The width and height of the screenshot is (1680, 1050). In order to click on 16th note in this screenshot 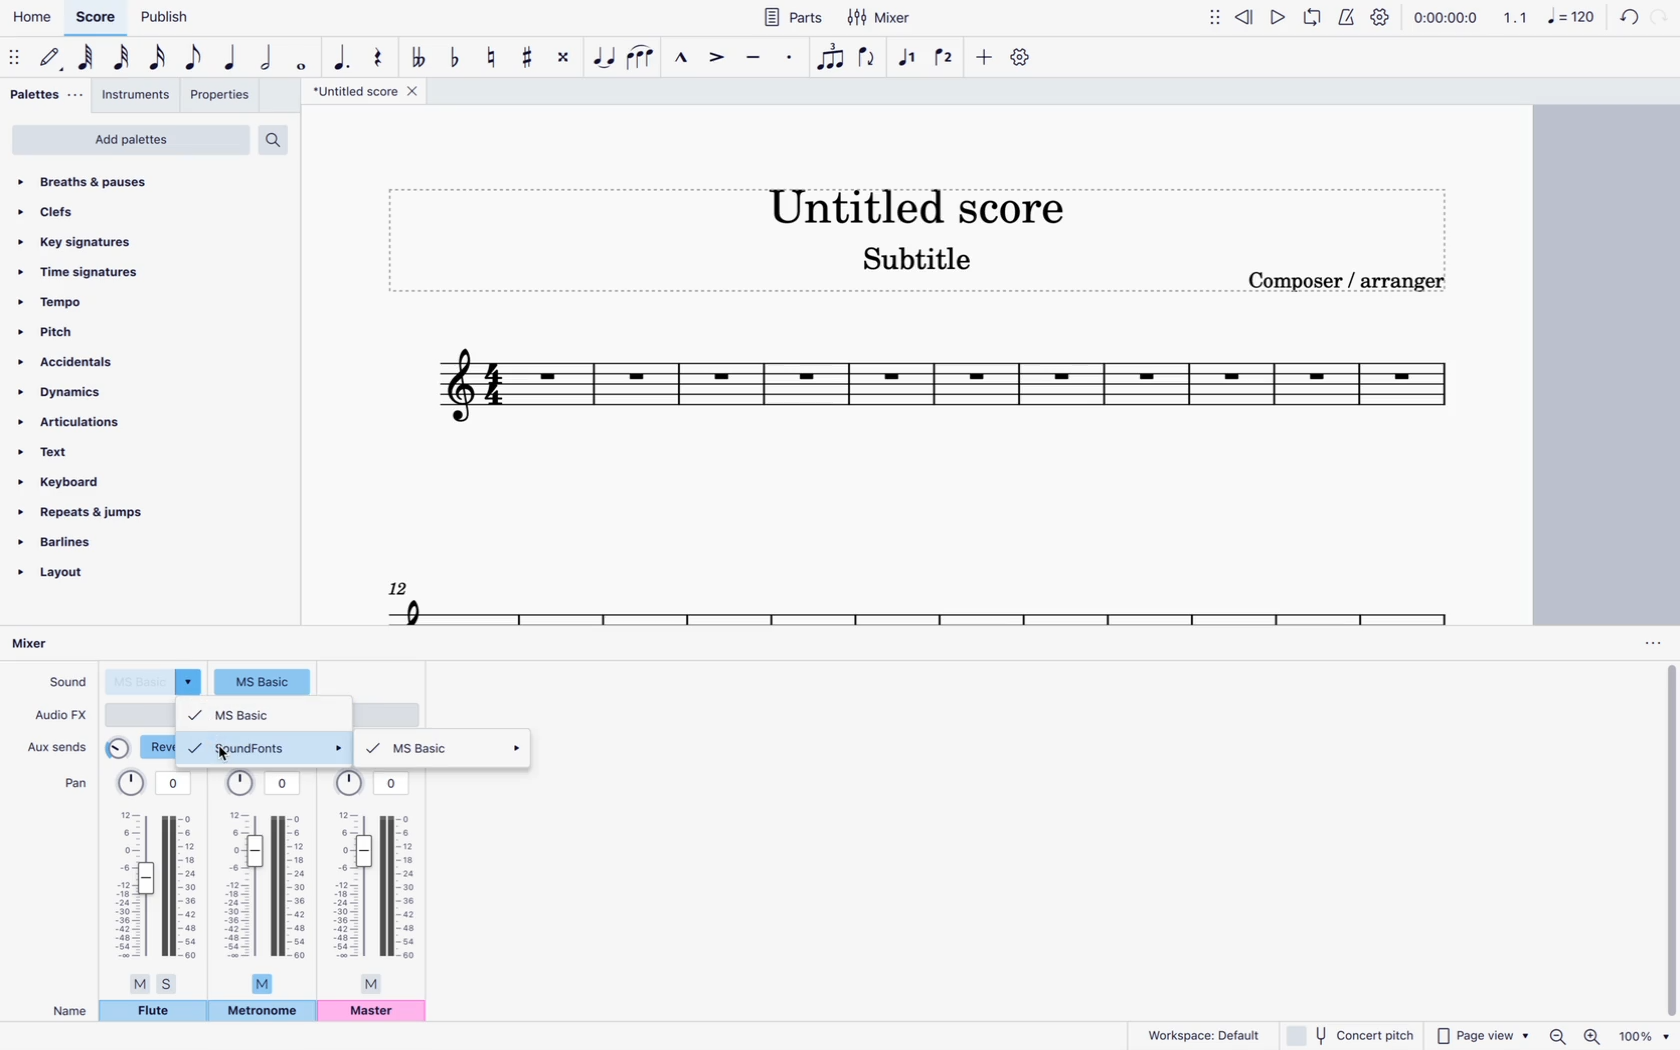, I will do `click(159, 61)`.